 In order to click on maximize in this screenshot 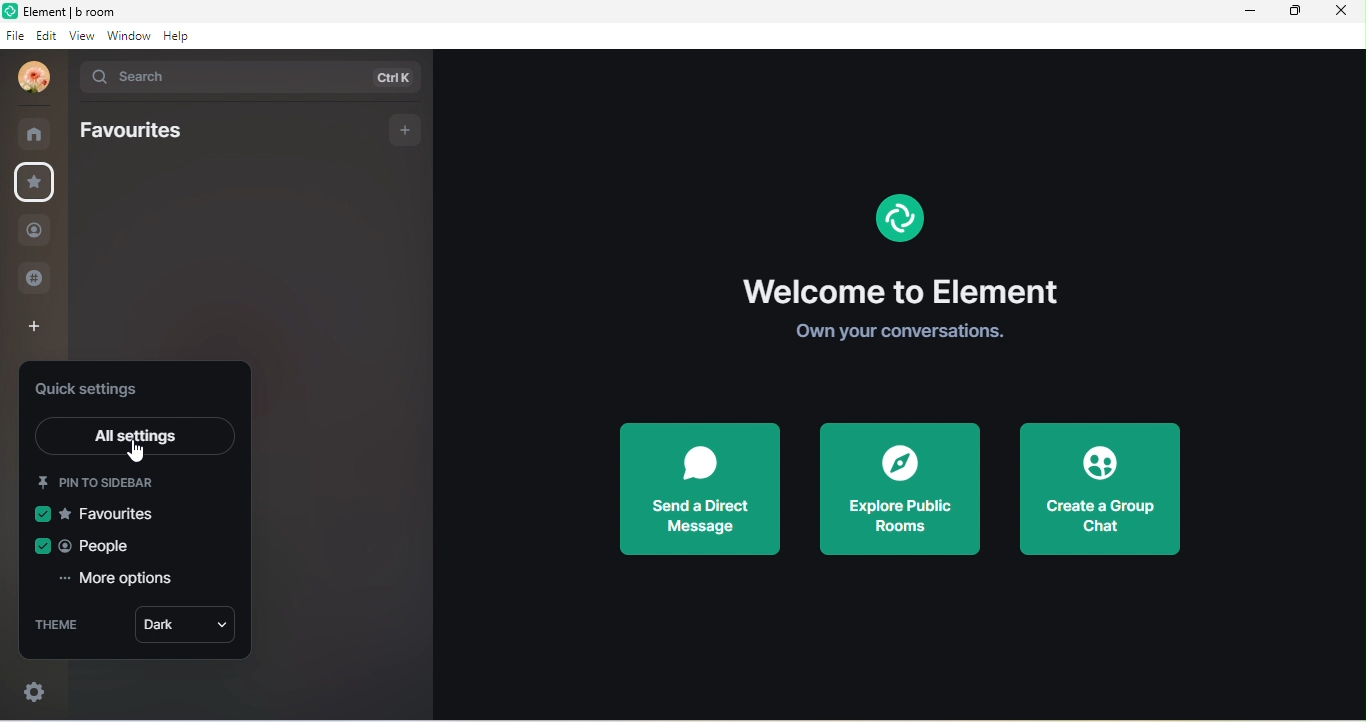, I will do `click(1292, 12)`.